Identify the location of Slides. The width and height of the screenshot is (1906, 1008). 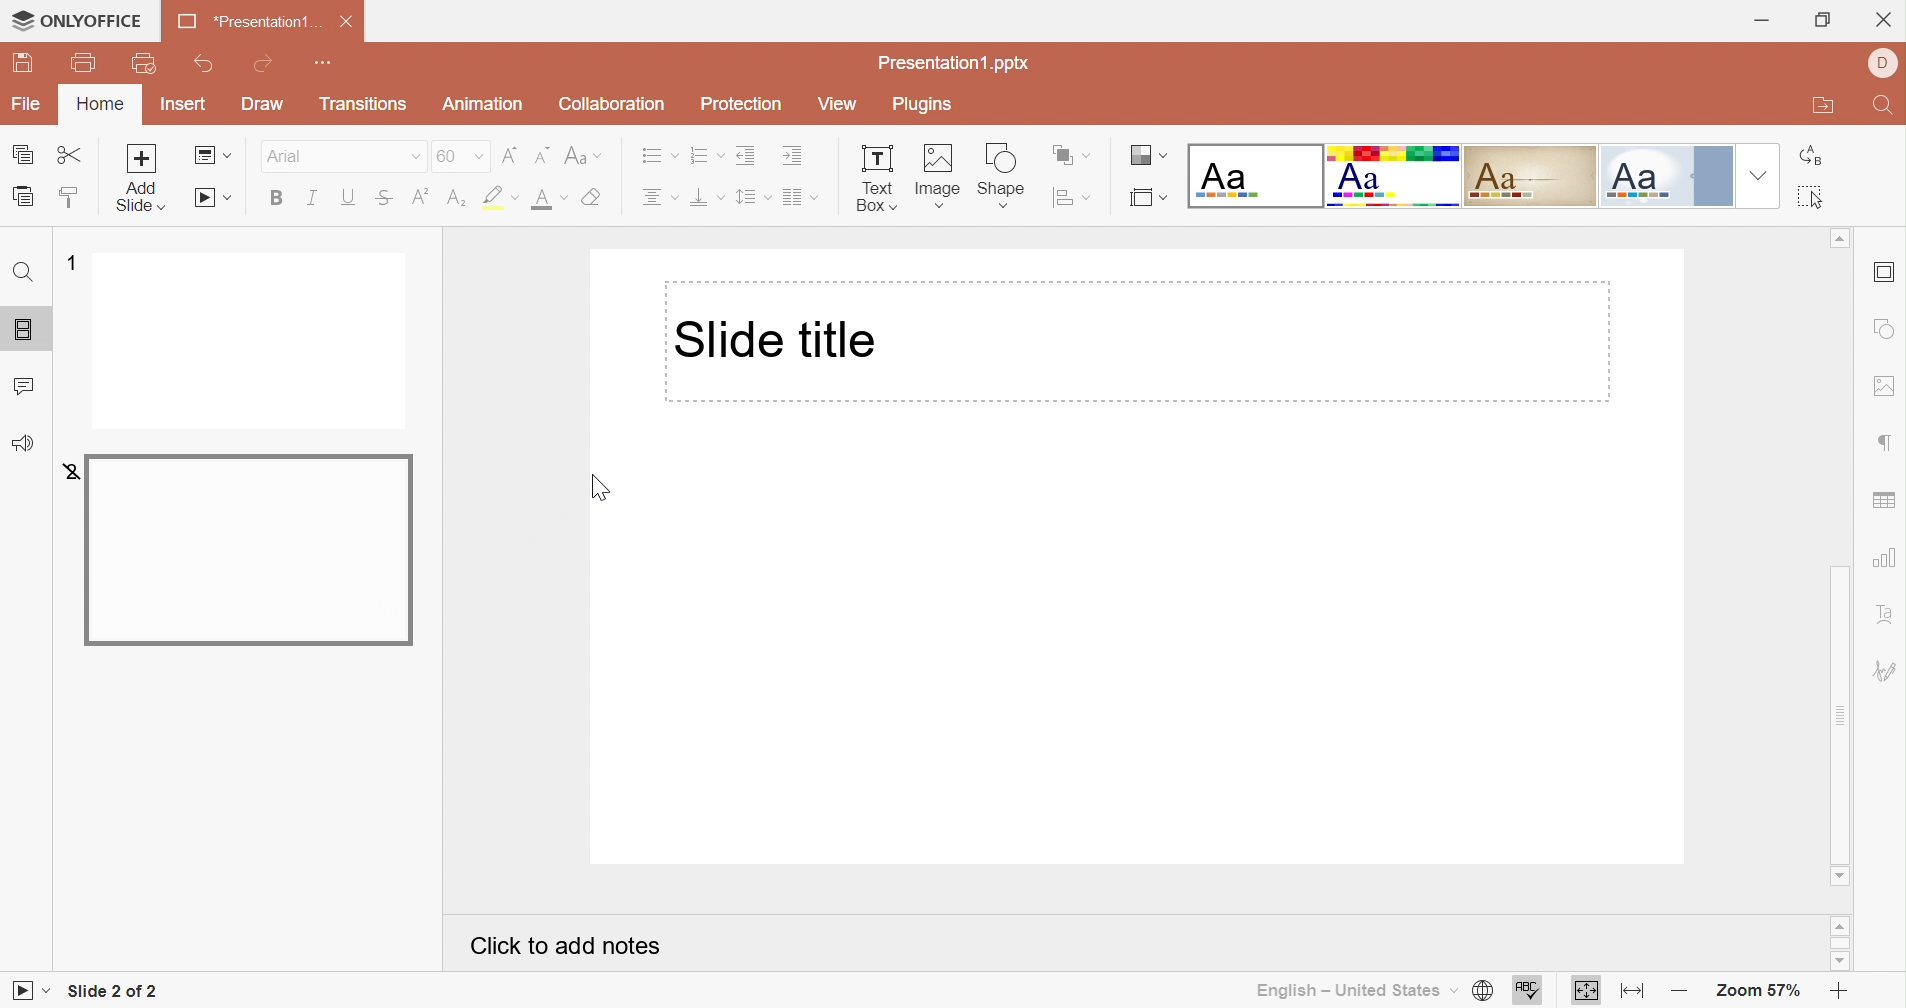
(23, 330).